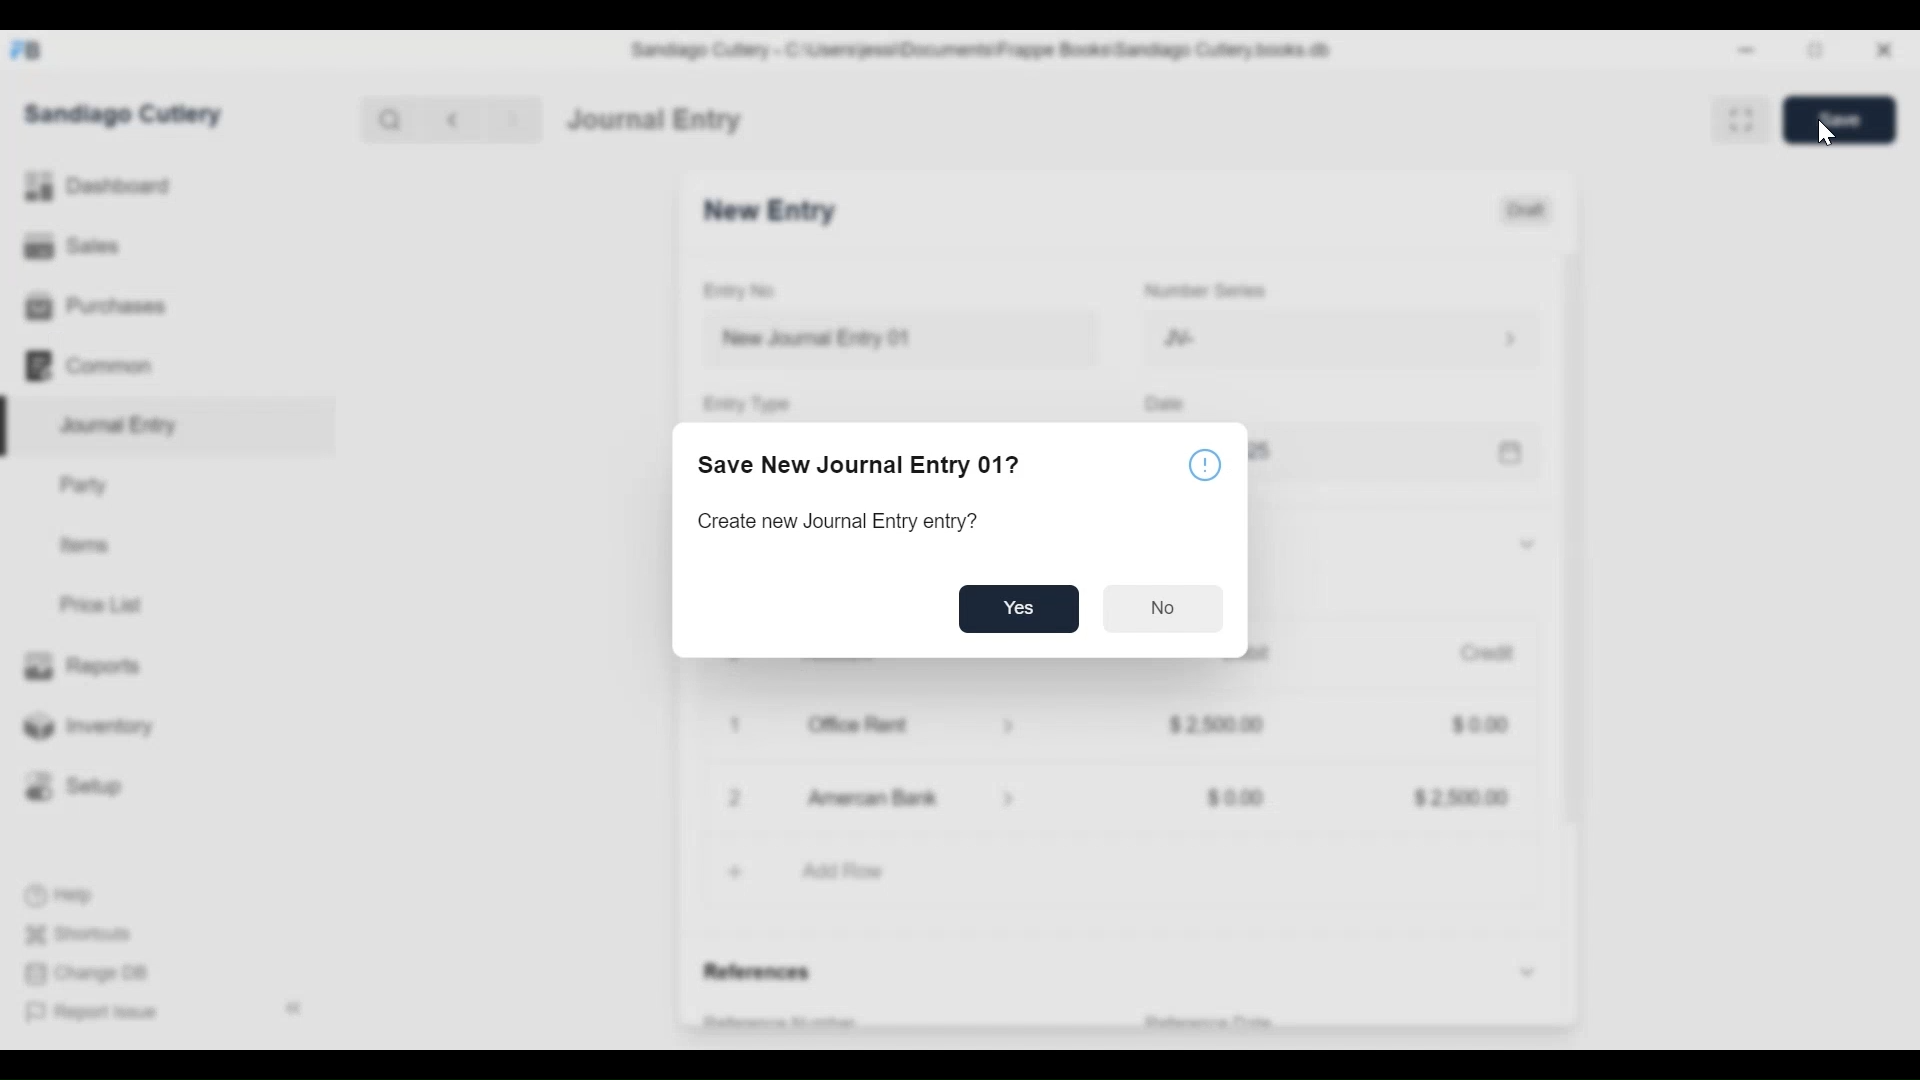 The height and width of the screenshot is (1080, 1920). What do you see at coordinates (1205, 464) in the screenshot?
I see `info icon` at bounding box center [1205, 464].